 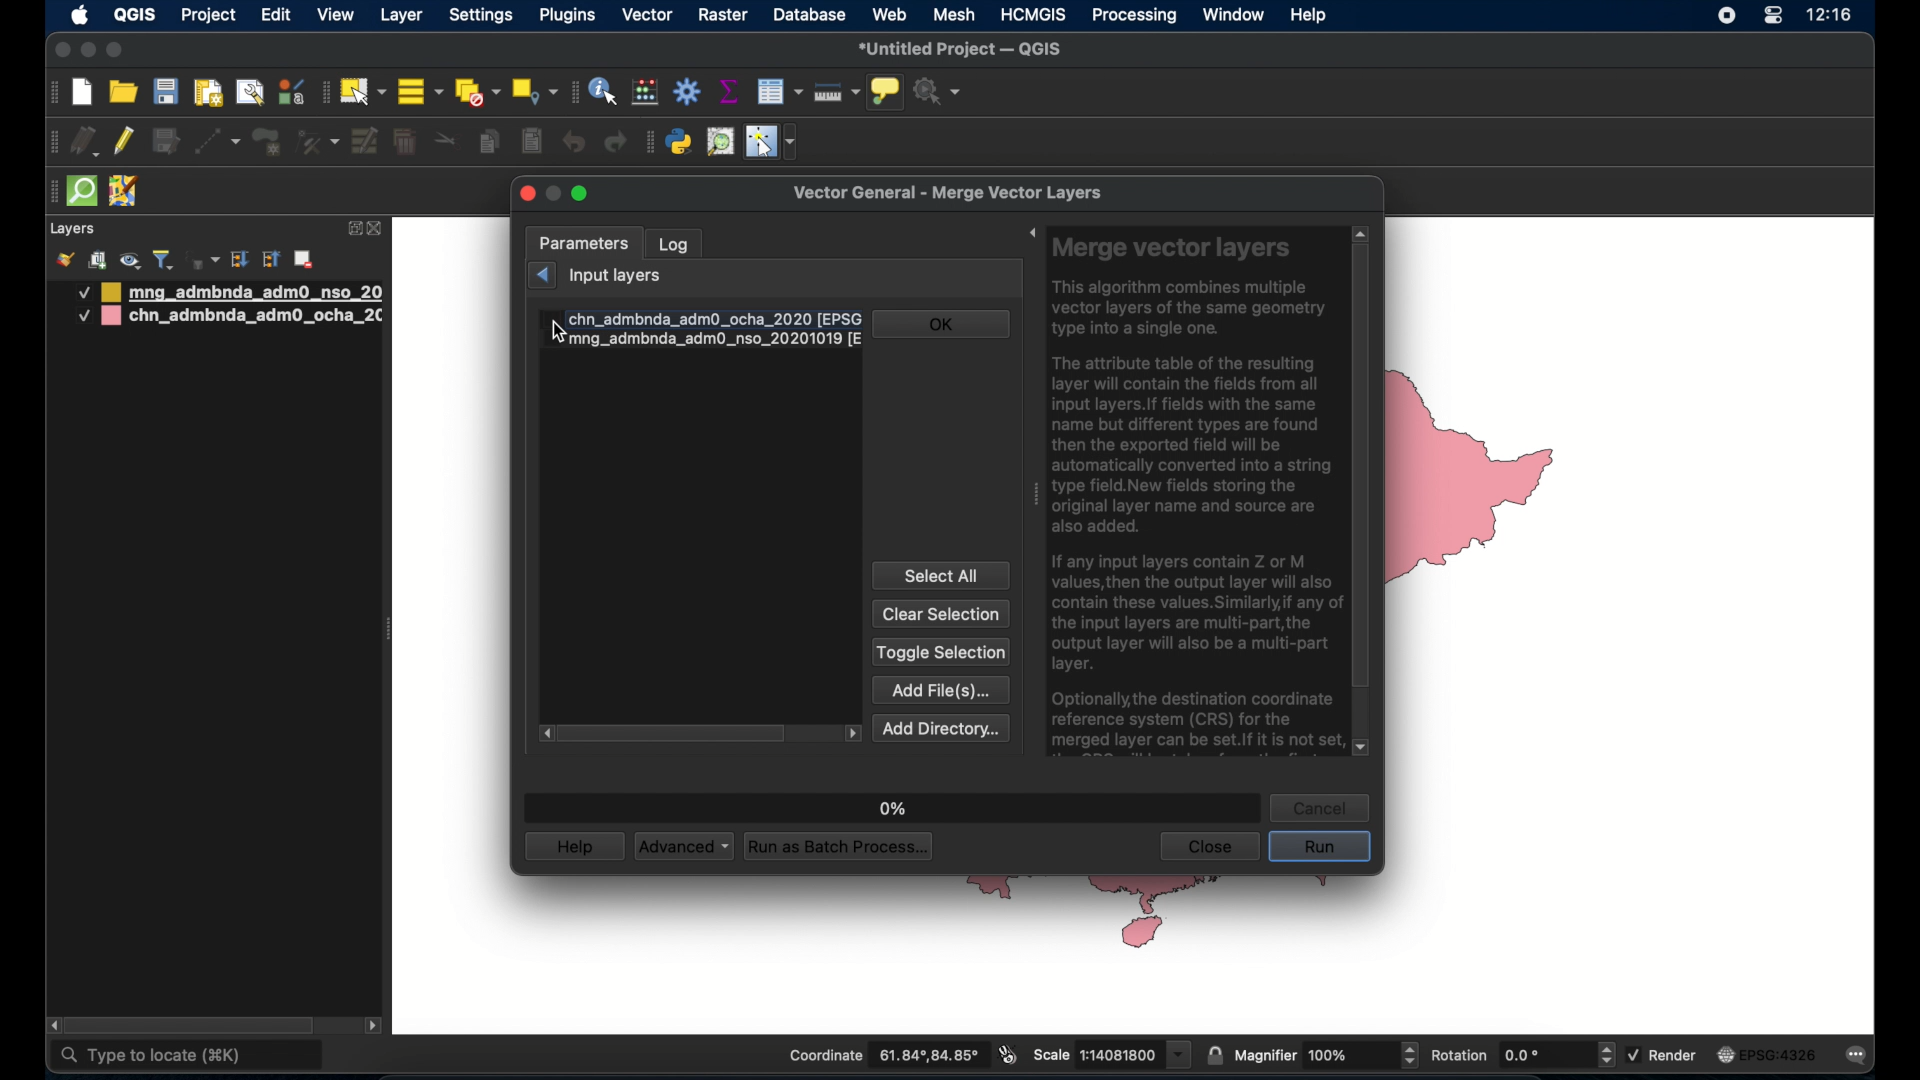 I want to click on render, so click(x=1664, y=1053).